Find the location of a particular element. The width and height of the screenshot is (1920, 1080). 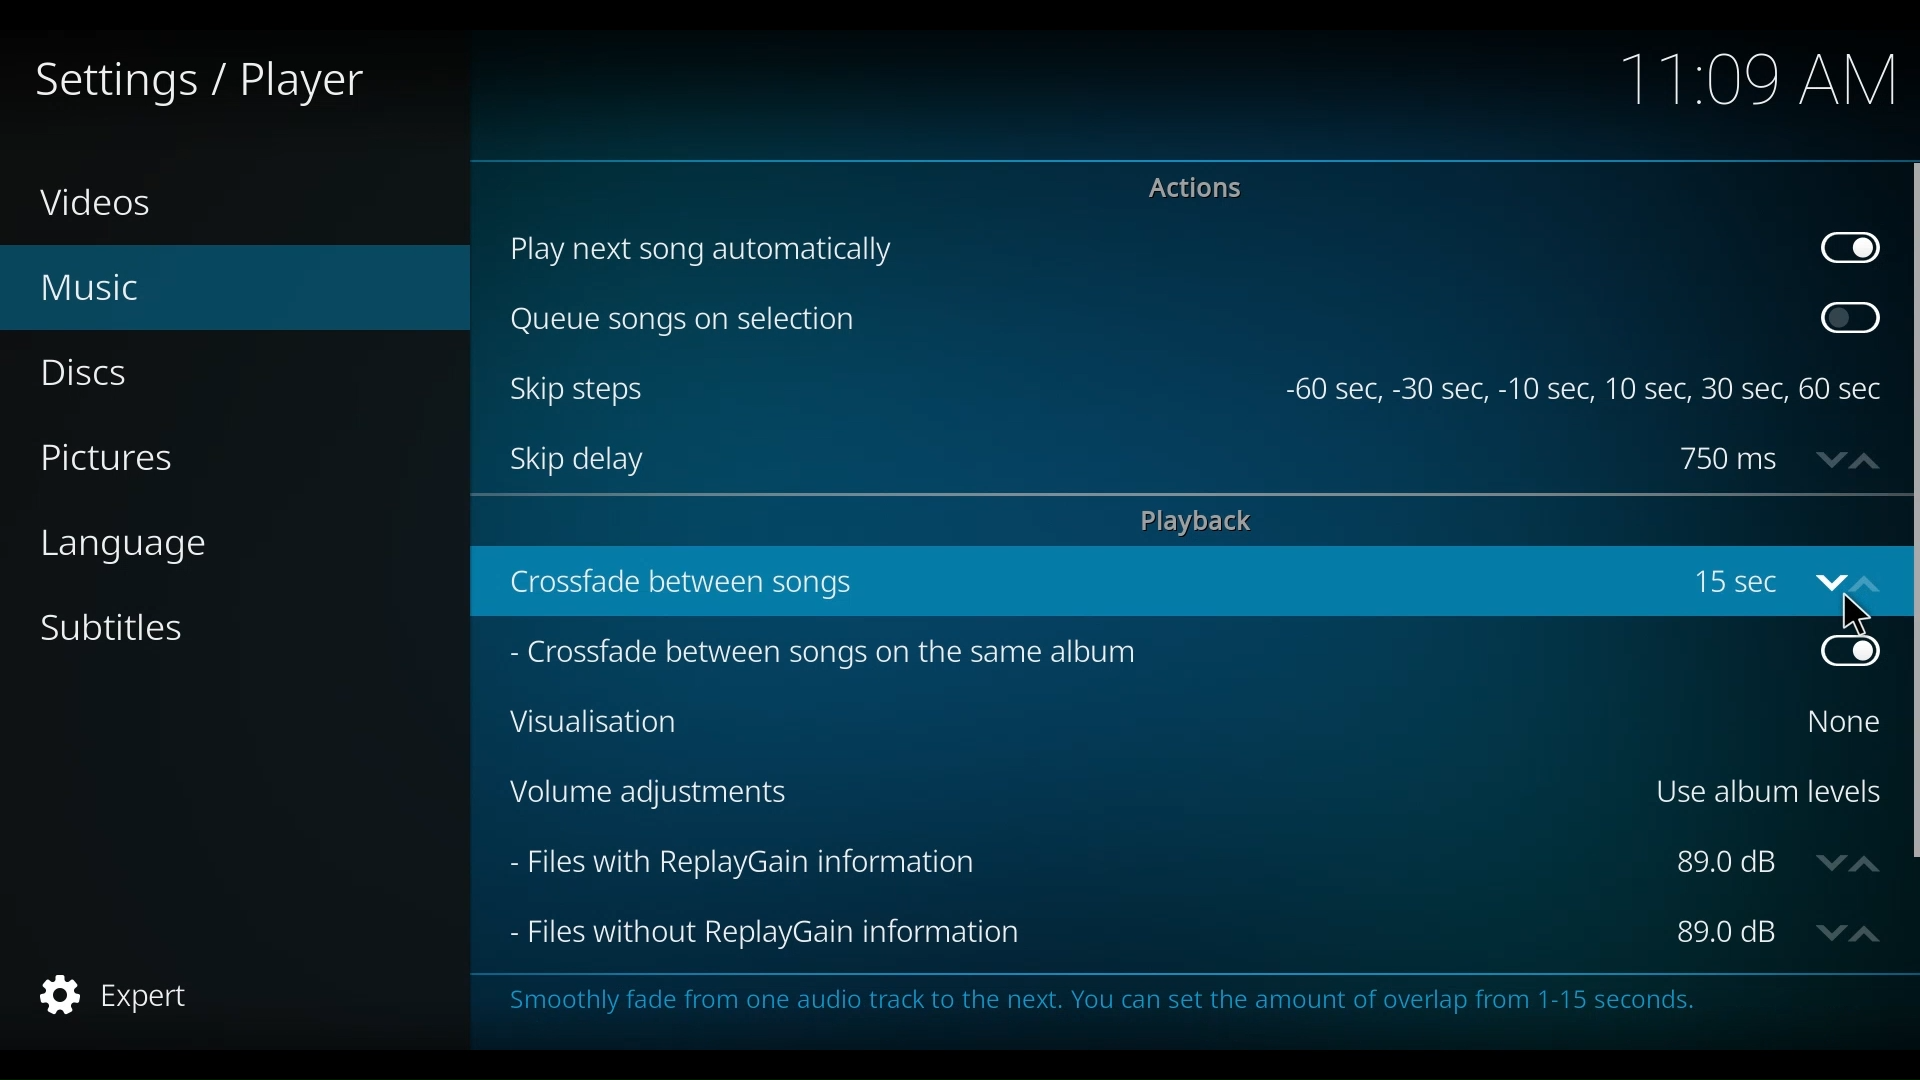

Discs is located at coordinates (92, 374).